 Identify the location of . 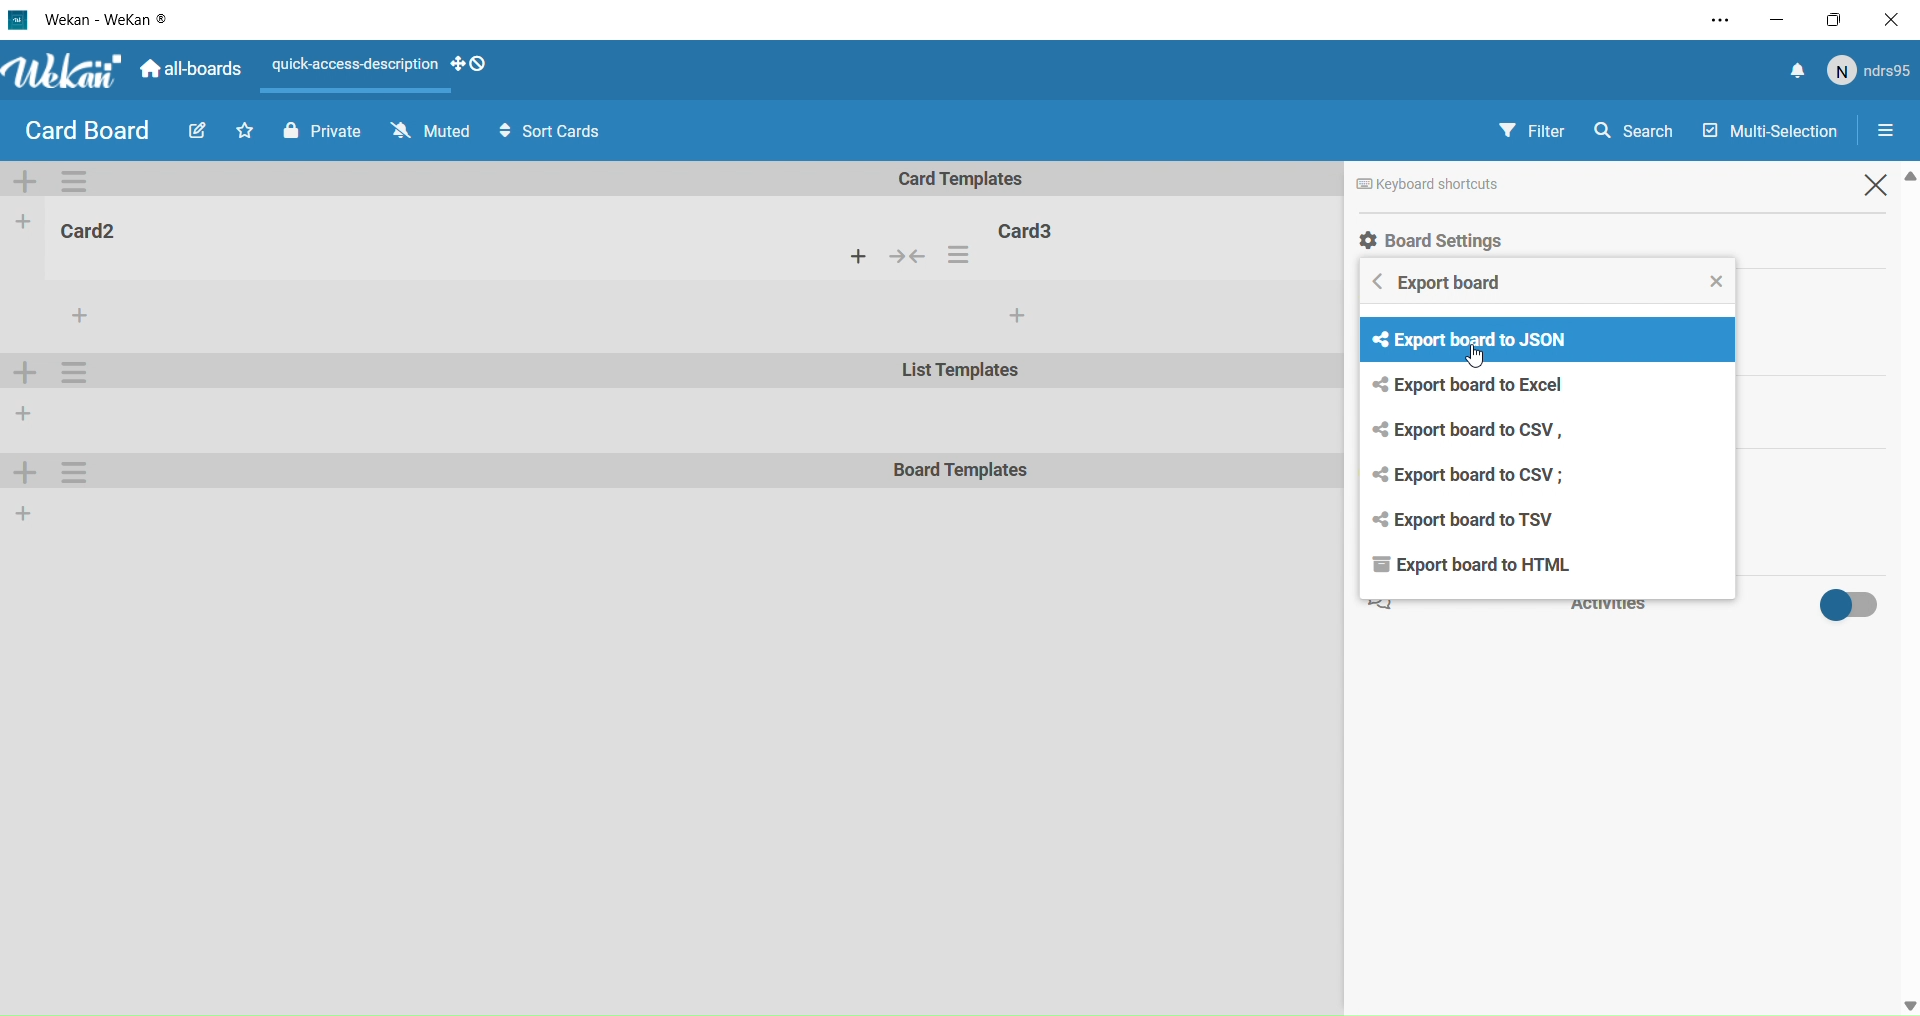
(26, 179).